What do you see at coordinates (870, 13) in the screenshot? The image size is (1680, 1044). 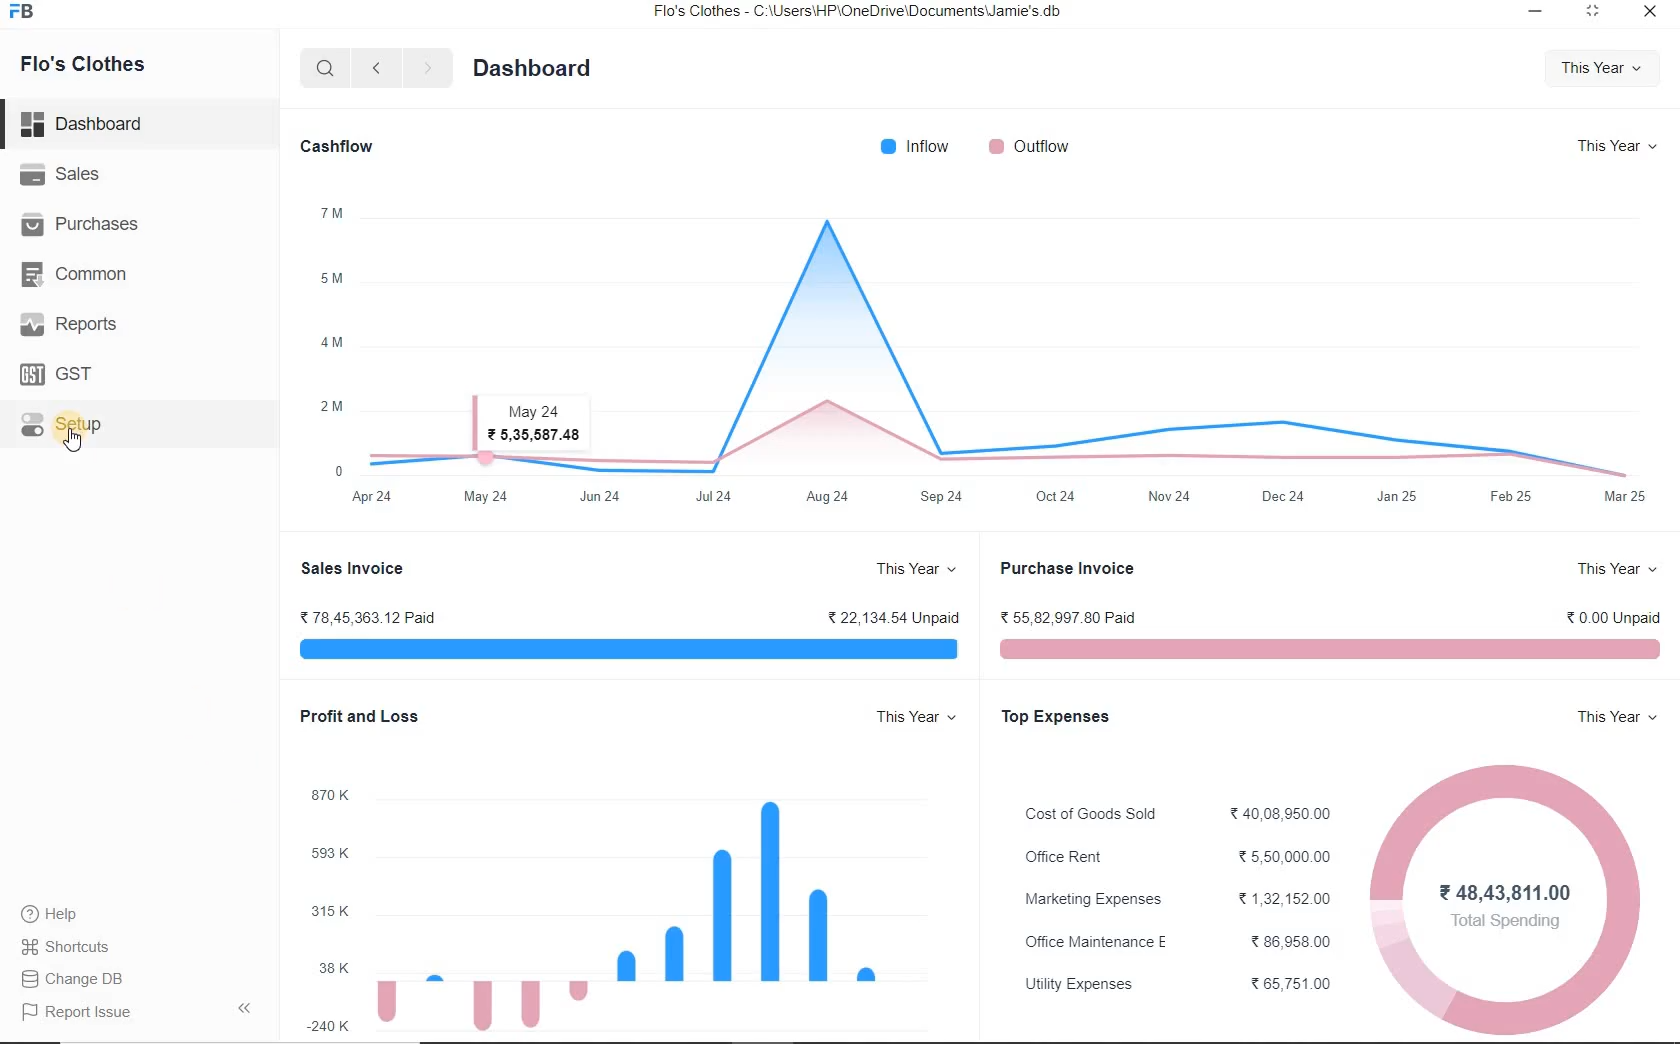 I see `Flo's Clothes - C:\Users\HP\OneDrive\Documents\Jamie's db` at bounding box center [870, 13].